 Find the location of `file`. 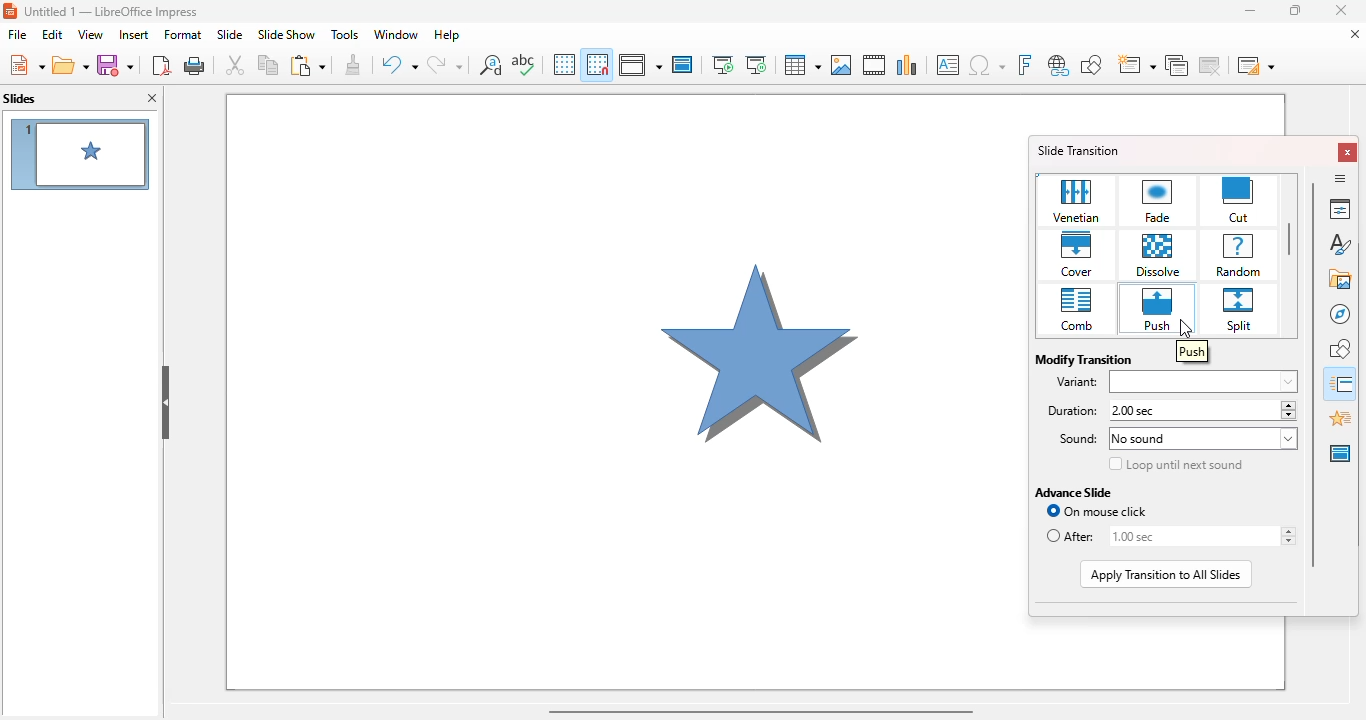

file is located at coordinates (18, 34).